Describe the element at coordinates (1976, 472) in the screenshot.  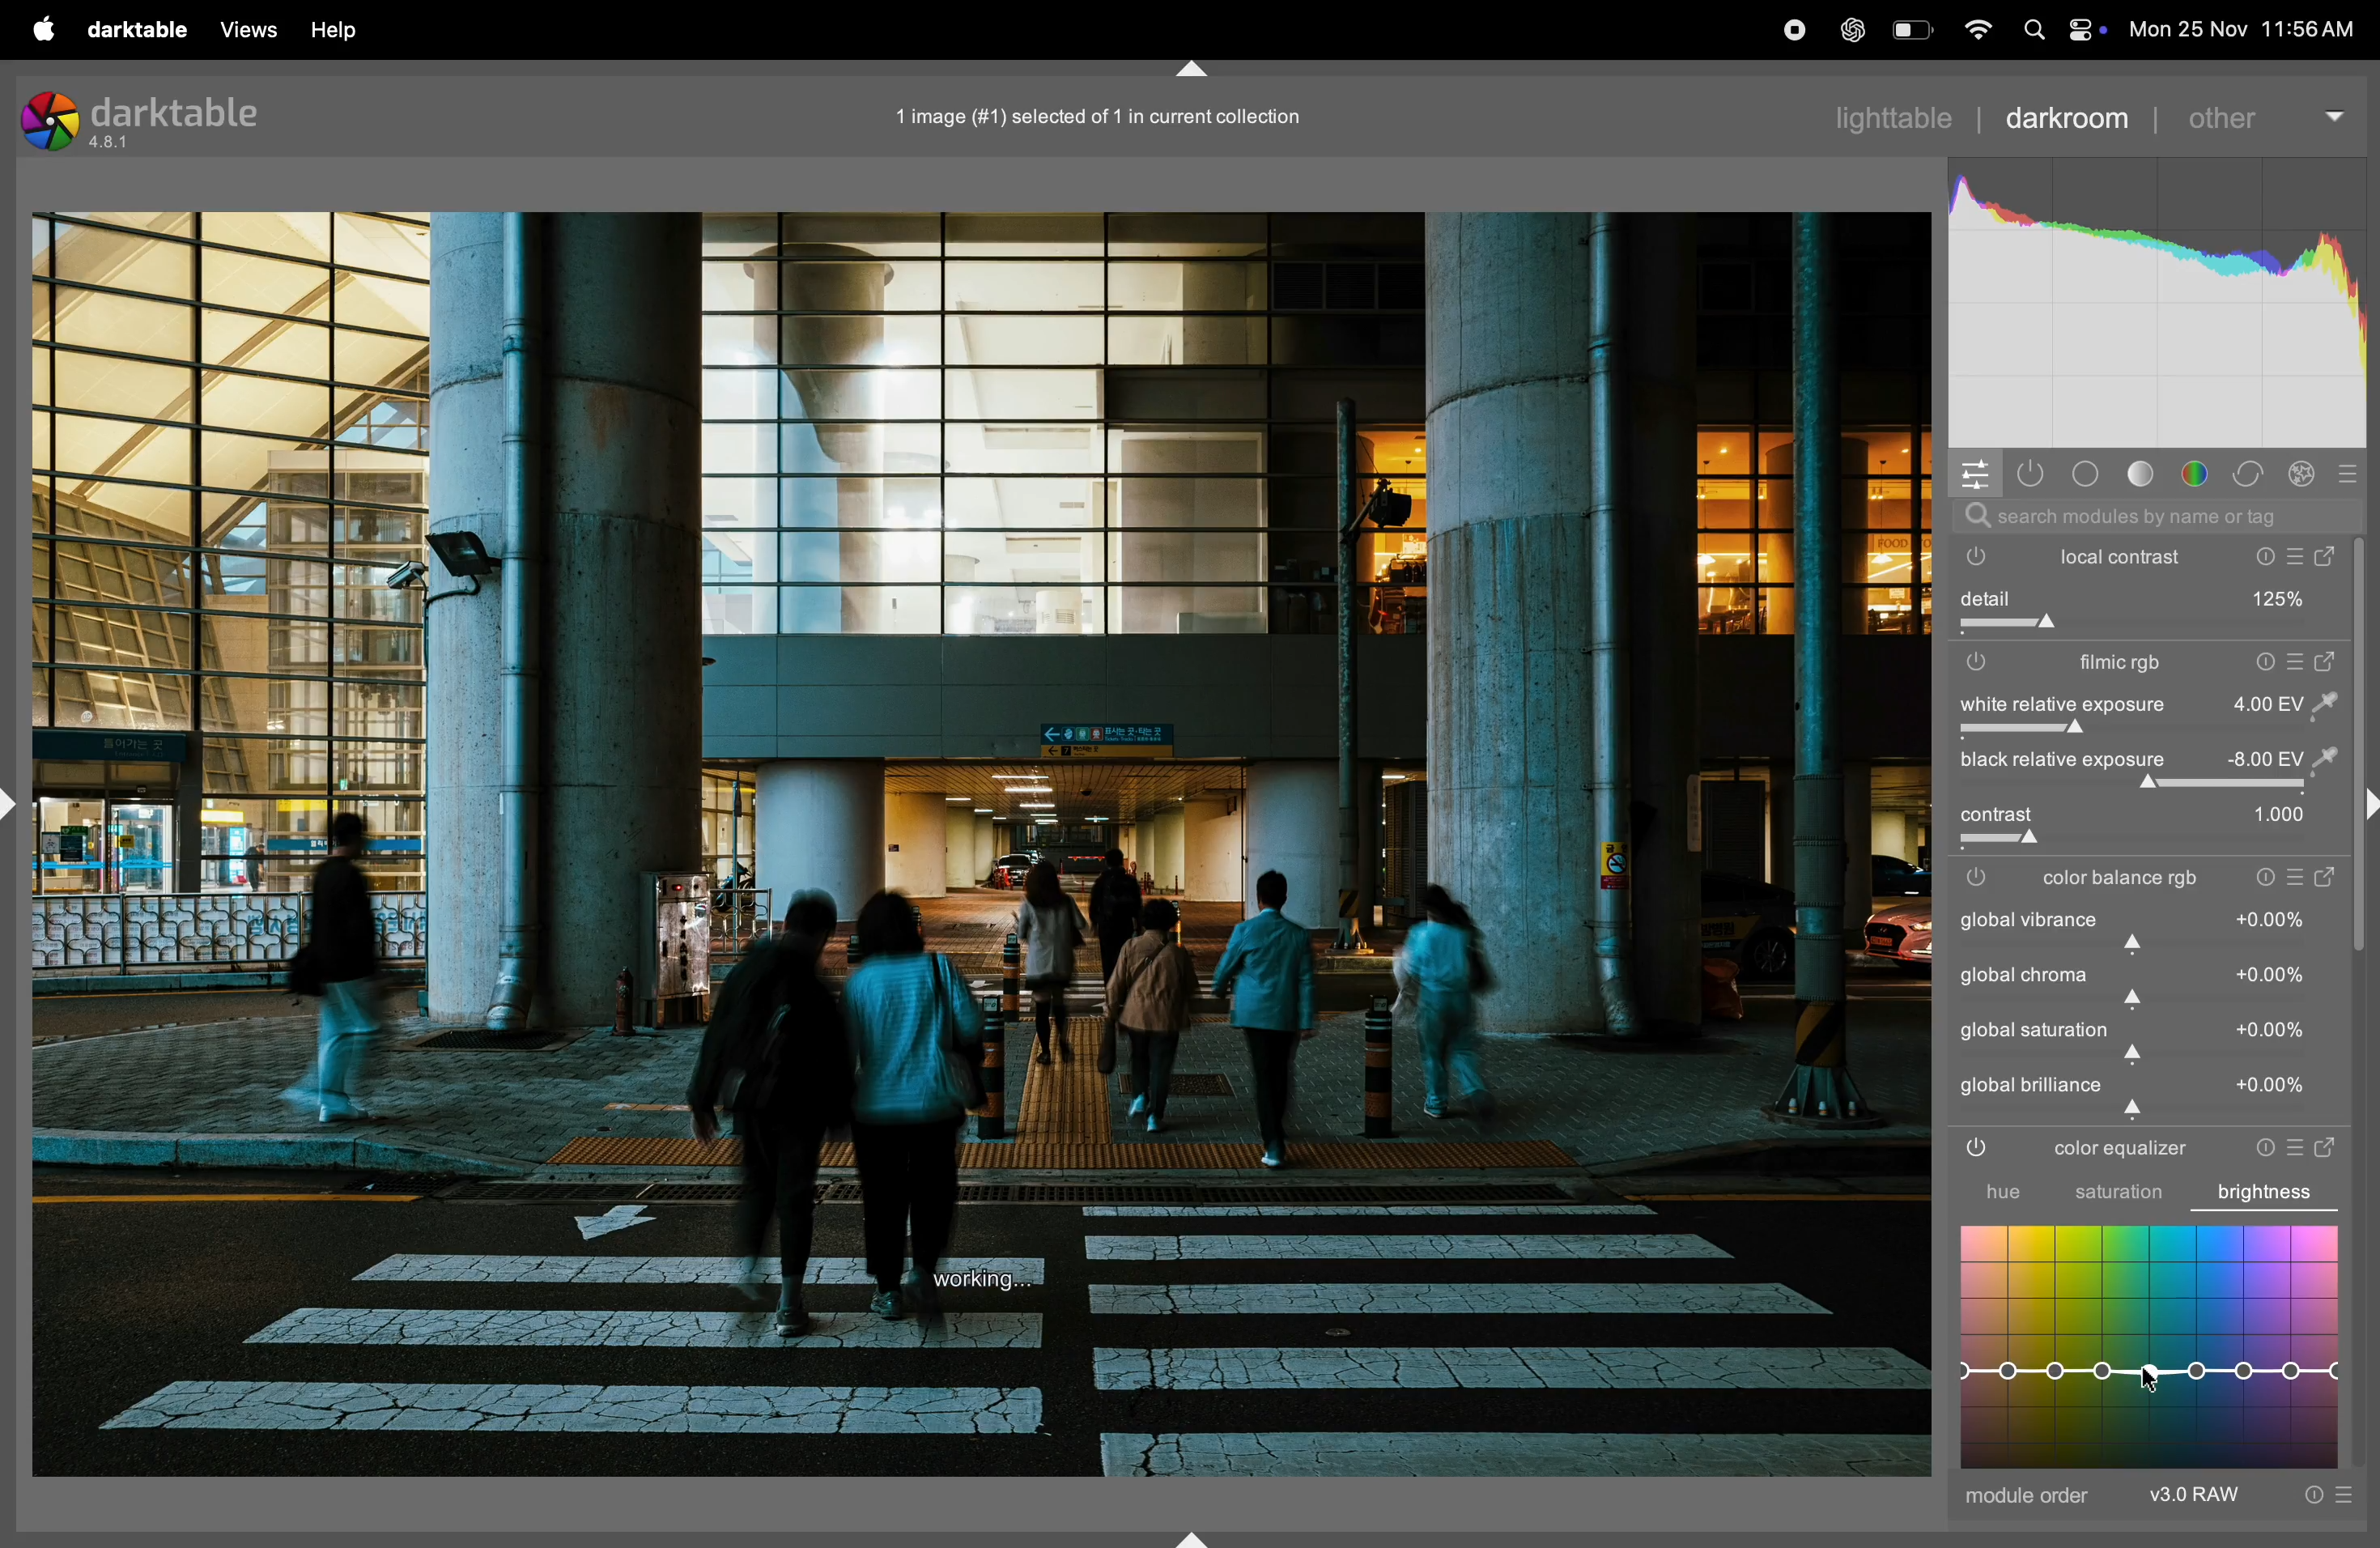
I see `quick panel` at that location.